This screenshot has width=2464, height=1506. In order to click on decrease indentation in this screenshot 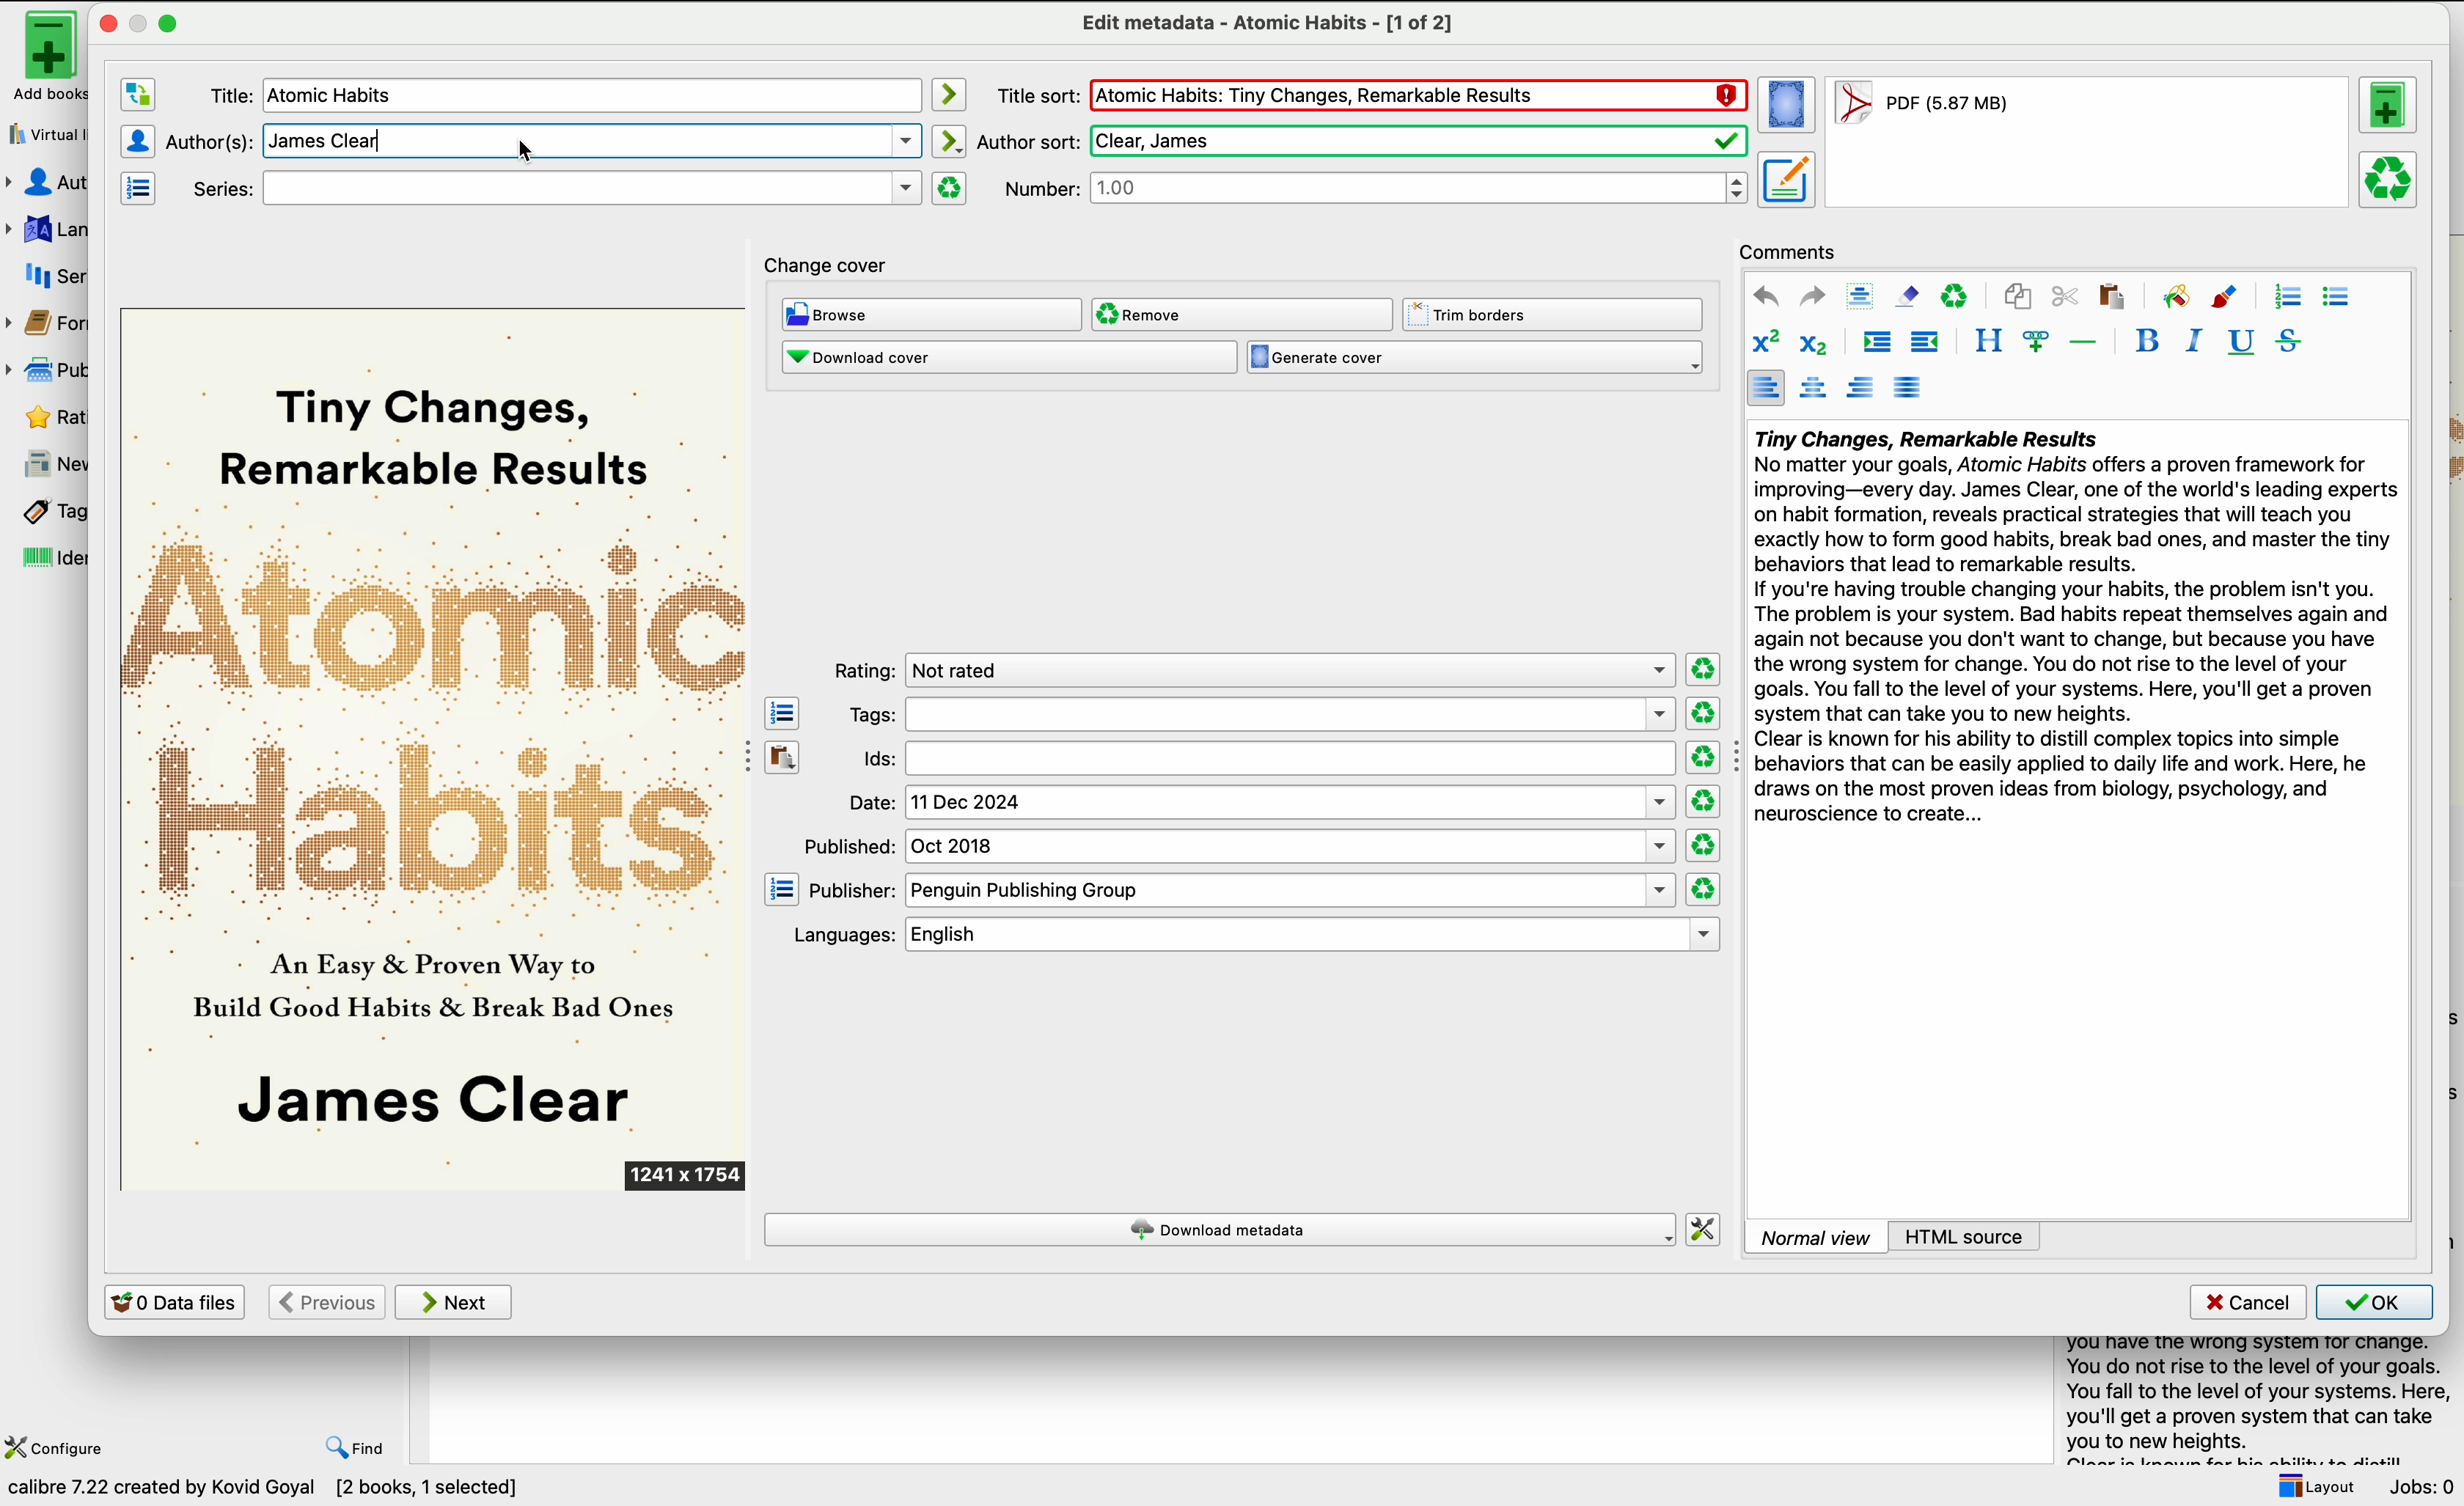, I will do `click(1927, 343)`.